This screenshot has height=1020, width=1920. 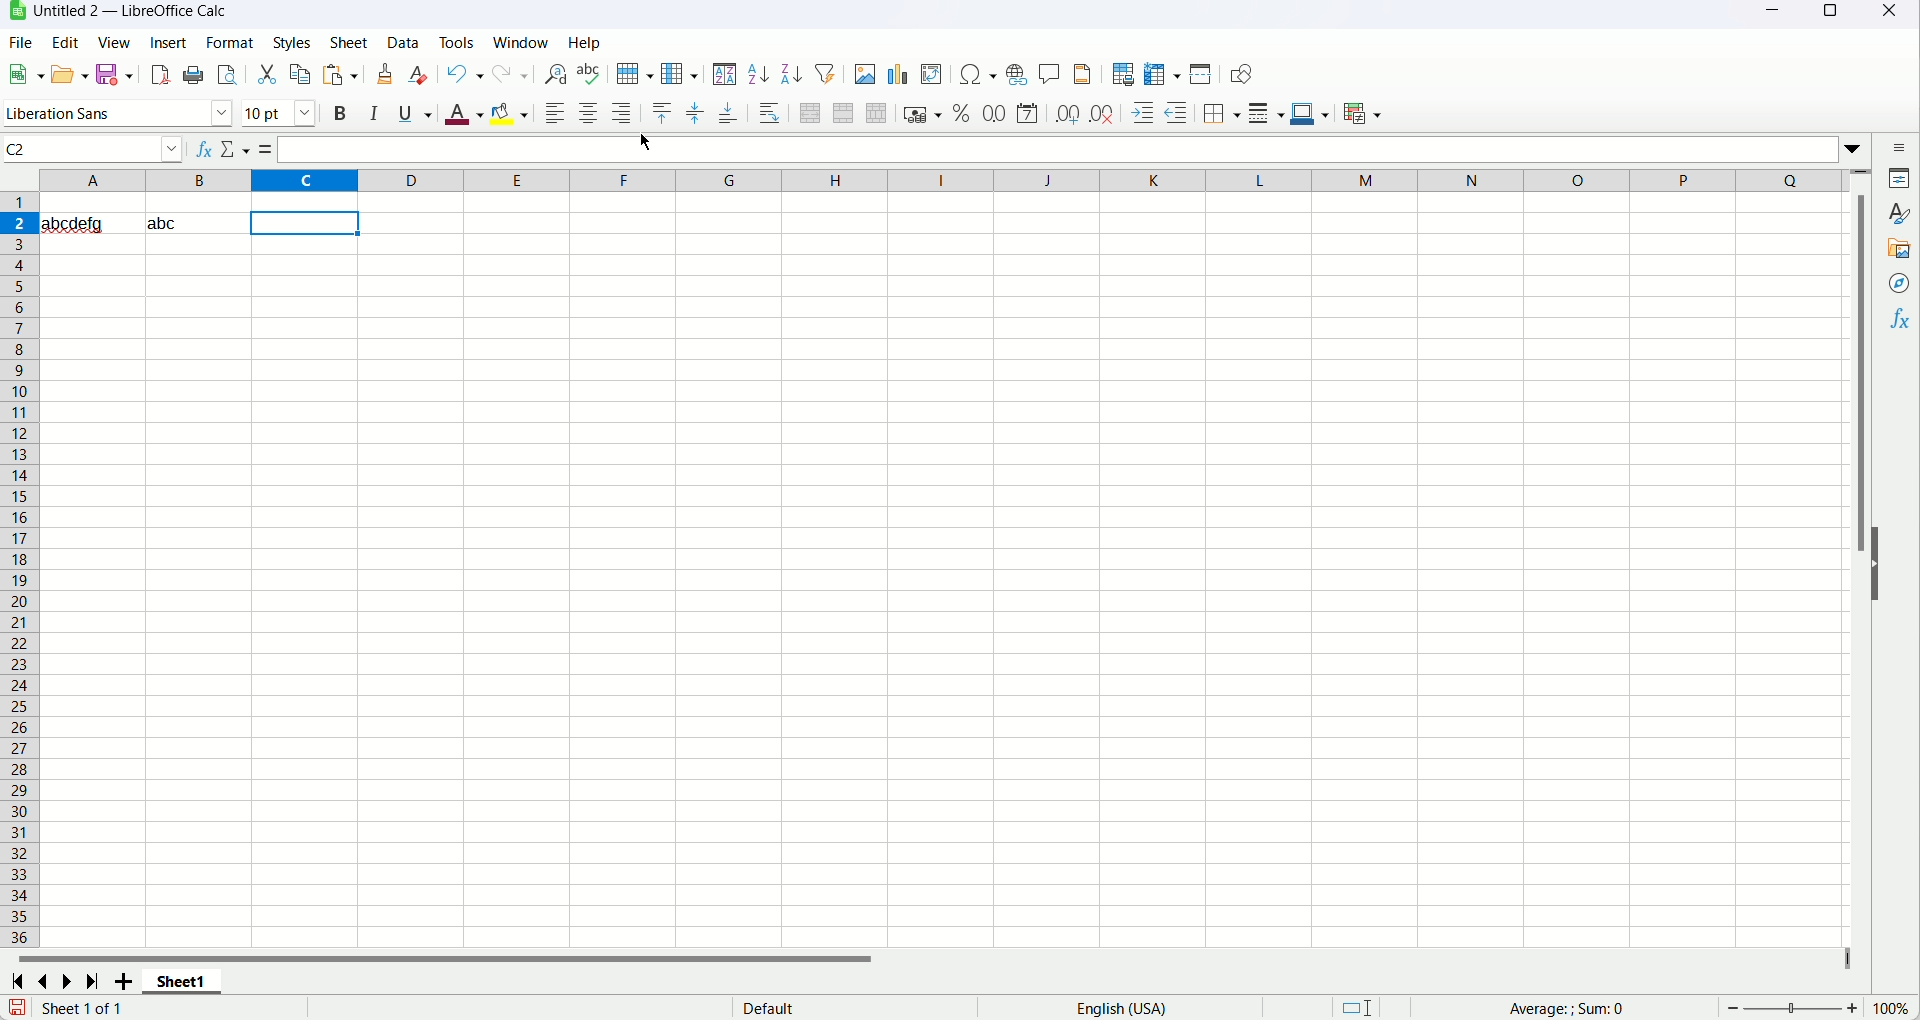 I want to click on tools, so click(x=456, y=42).